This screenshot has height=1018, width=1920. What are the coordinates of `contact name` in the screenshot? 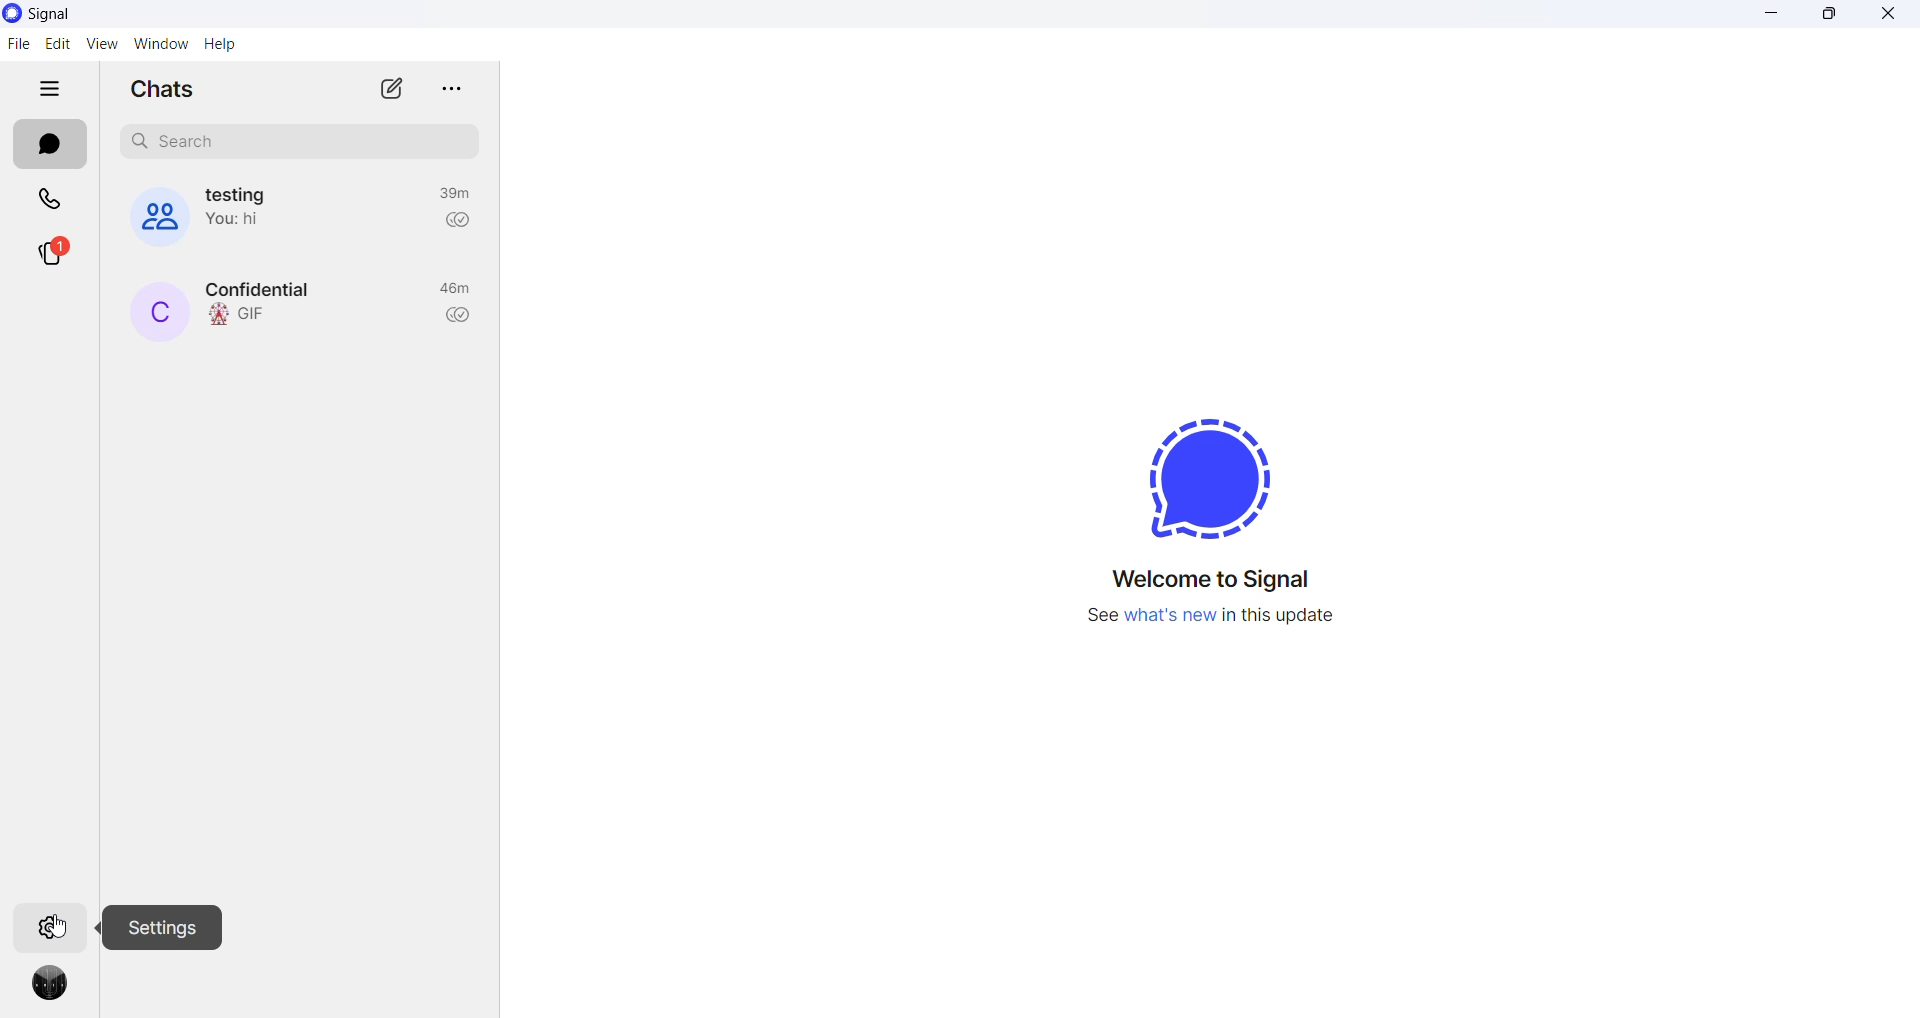 It's located at (158, 313).